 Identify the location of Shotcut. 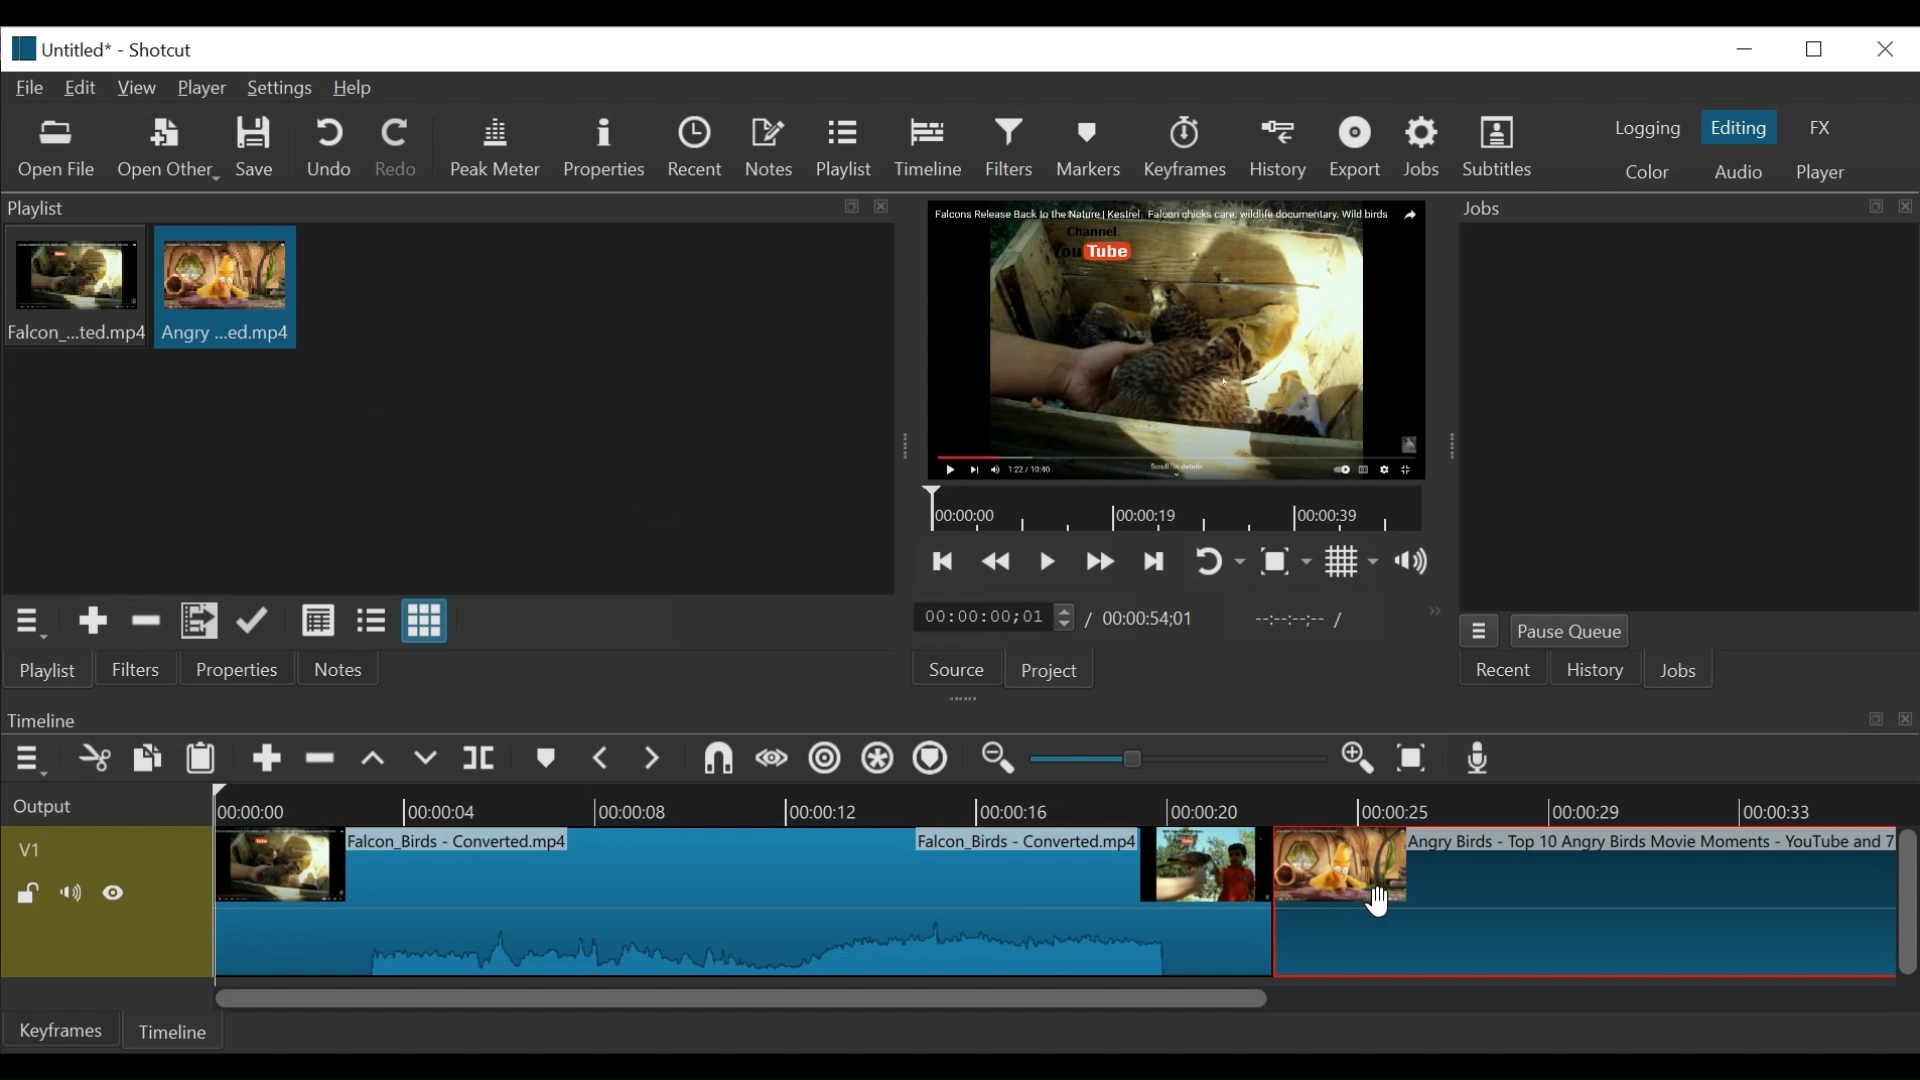
(160, 52).